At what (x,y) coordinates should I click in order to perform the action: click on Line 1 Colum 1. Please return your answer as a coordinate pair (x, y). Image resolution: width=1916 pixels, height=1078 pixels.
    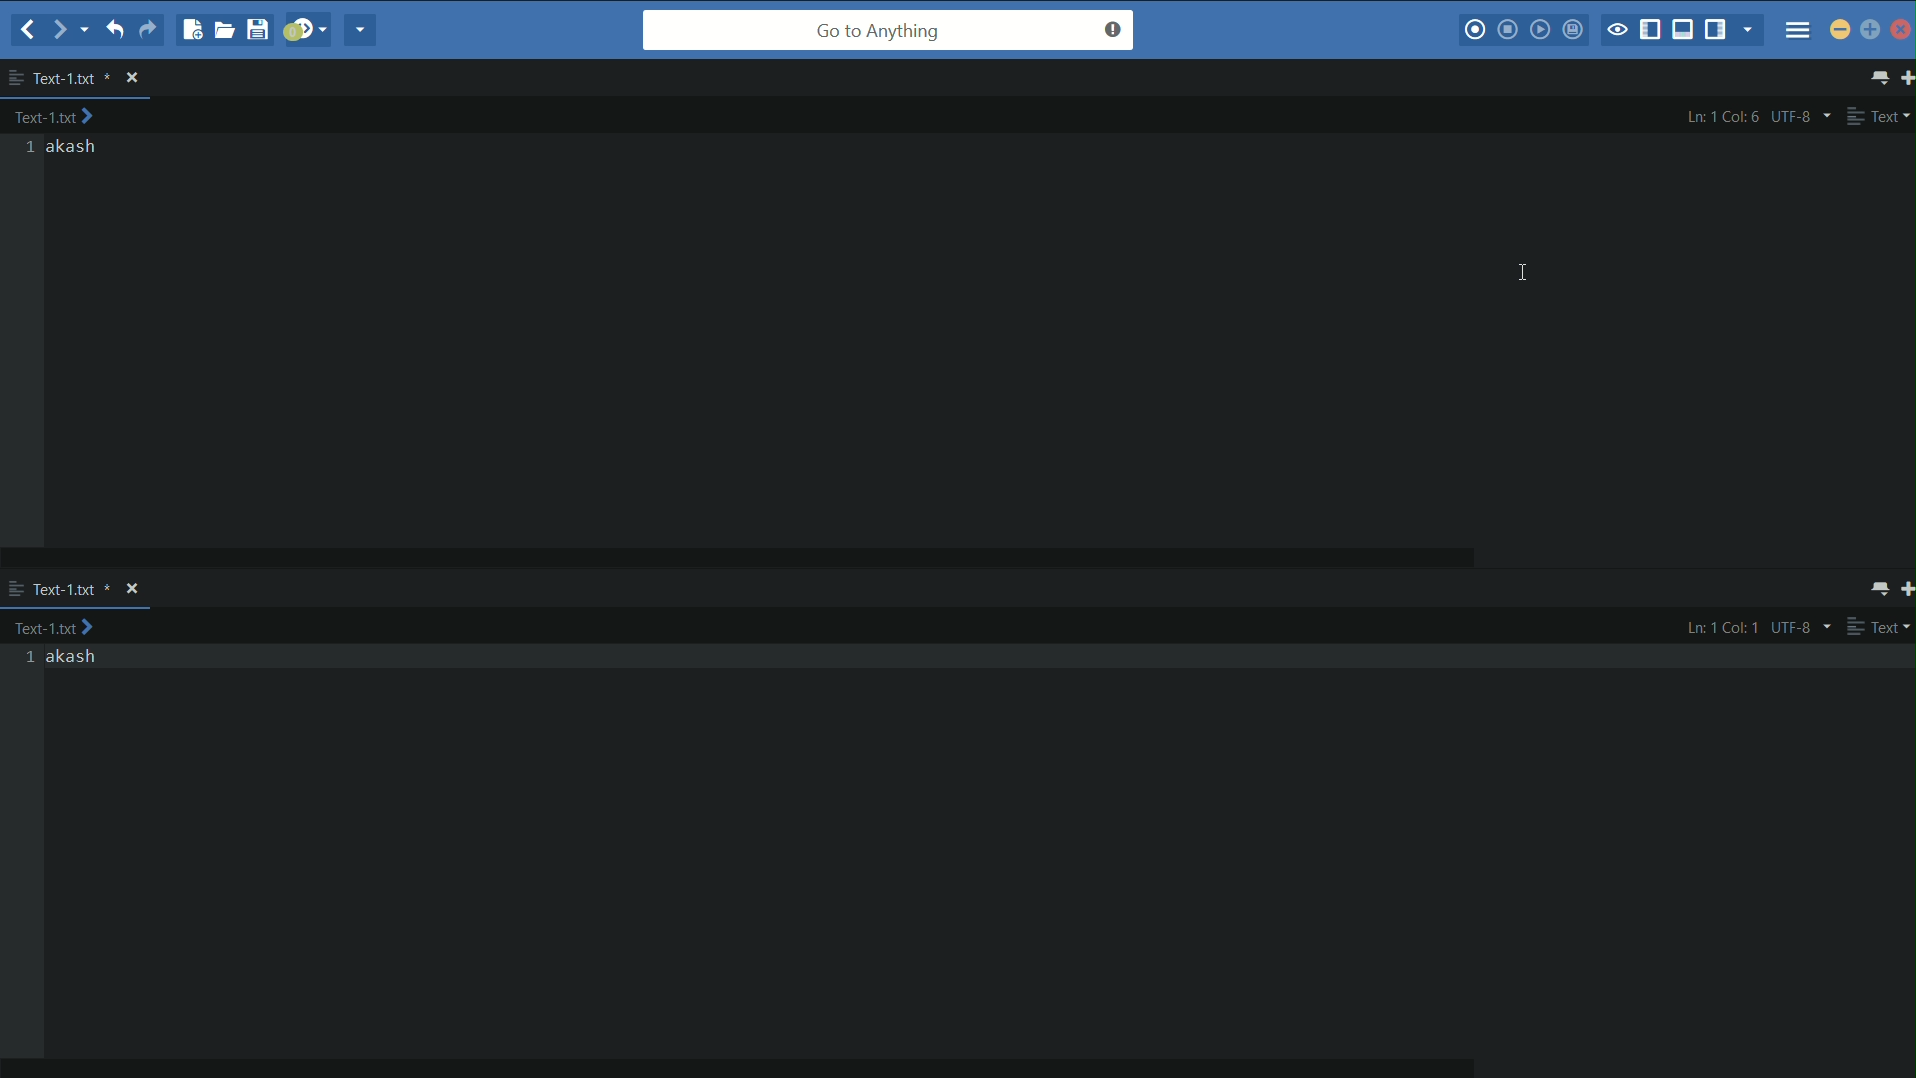
    Looking at the image, I should click on (1723, 630).